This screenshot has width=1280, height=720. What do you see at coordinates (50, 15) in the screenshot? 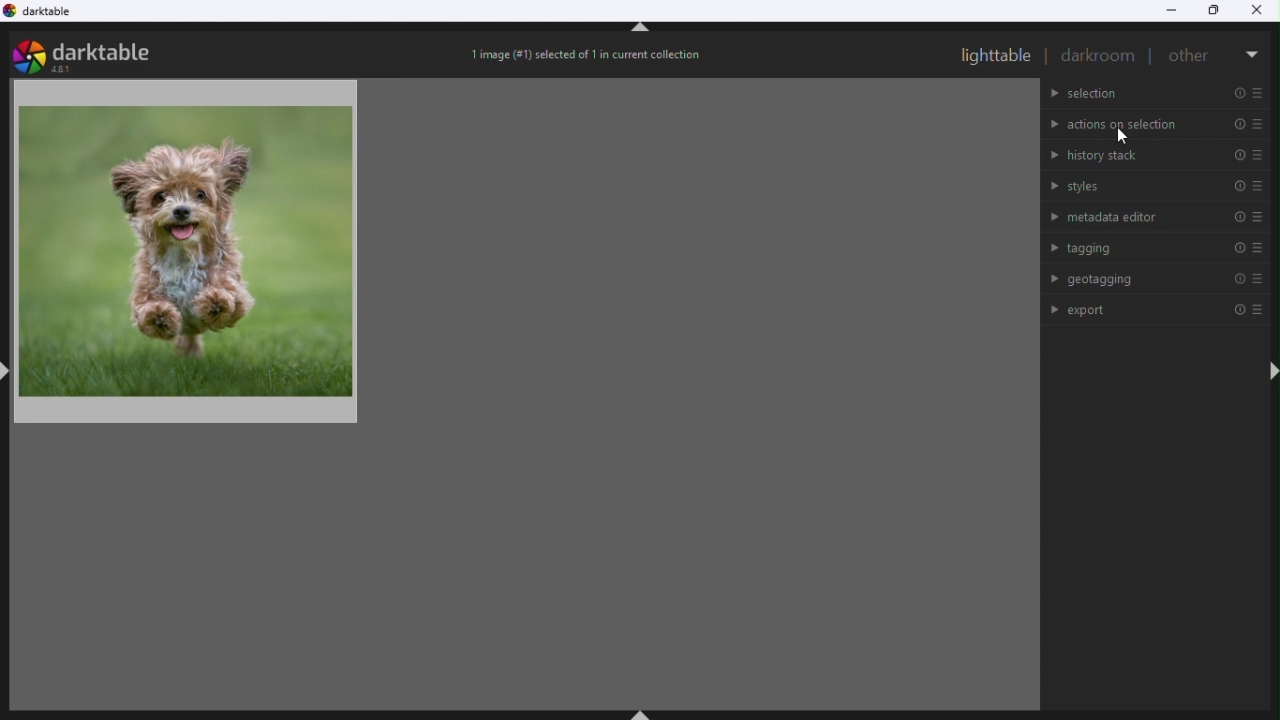
I see `Dark table` at bounding box center [50, 15].